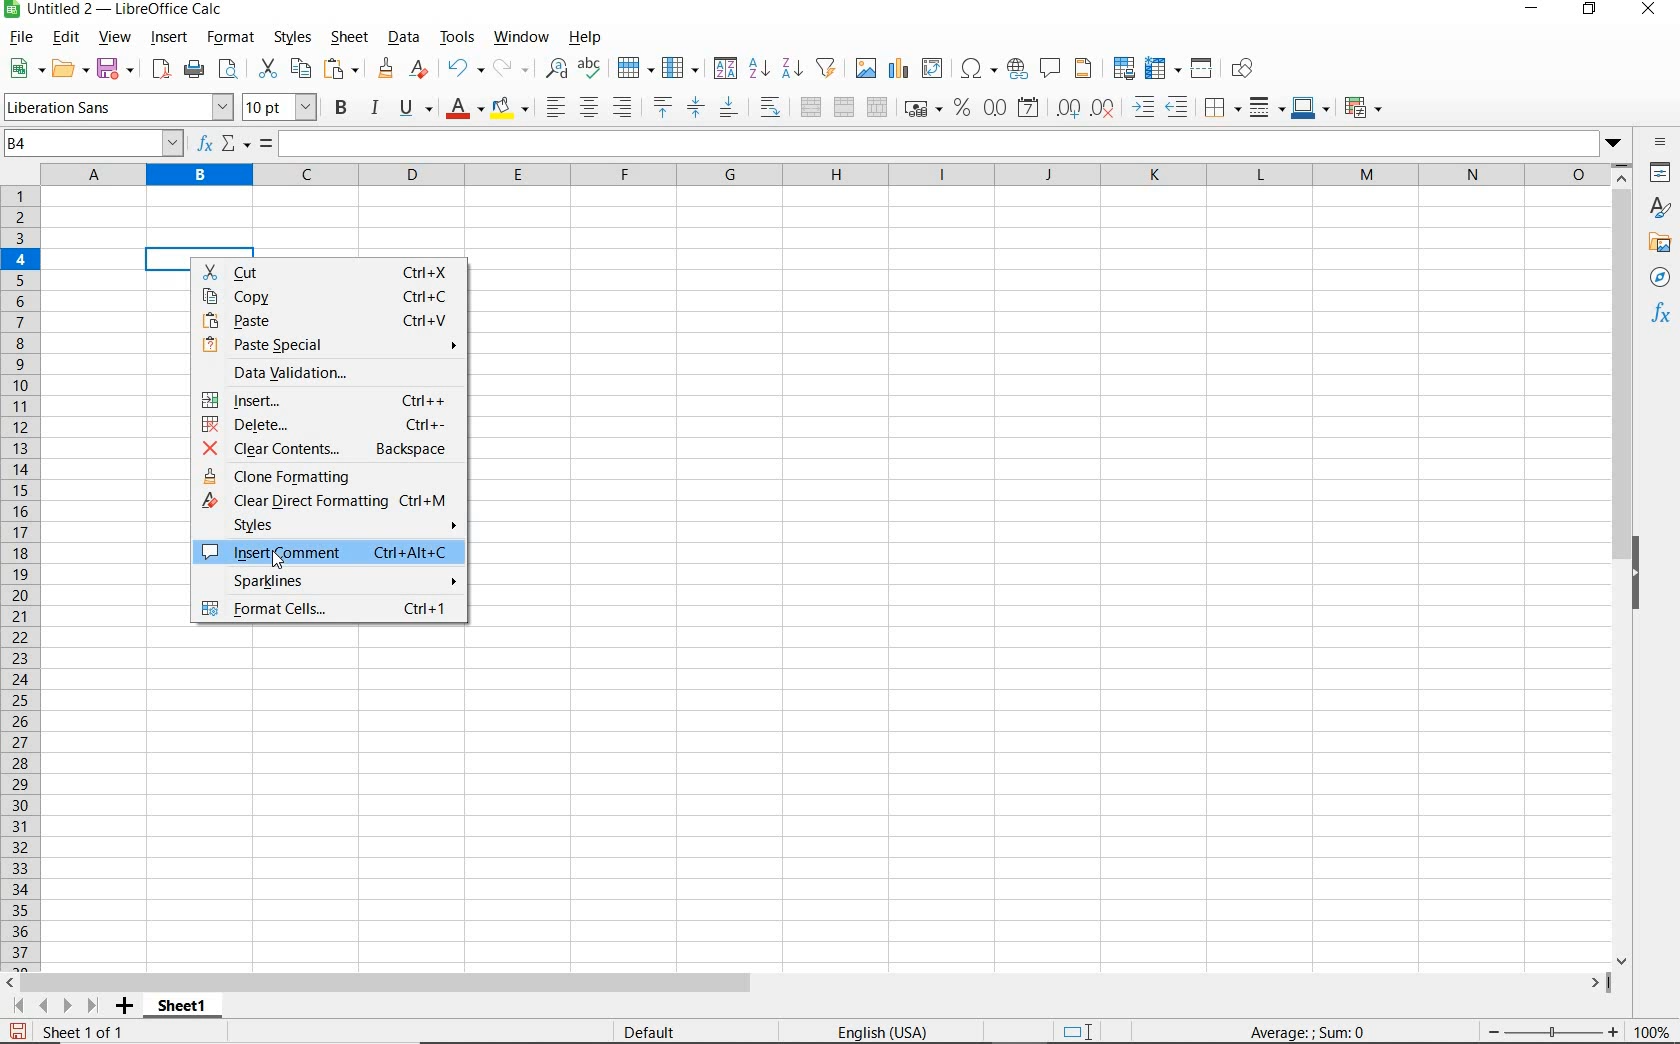  Describe the element at coordinates (169, 38) in the screenshot. I see `insert` at that location.